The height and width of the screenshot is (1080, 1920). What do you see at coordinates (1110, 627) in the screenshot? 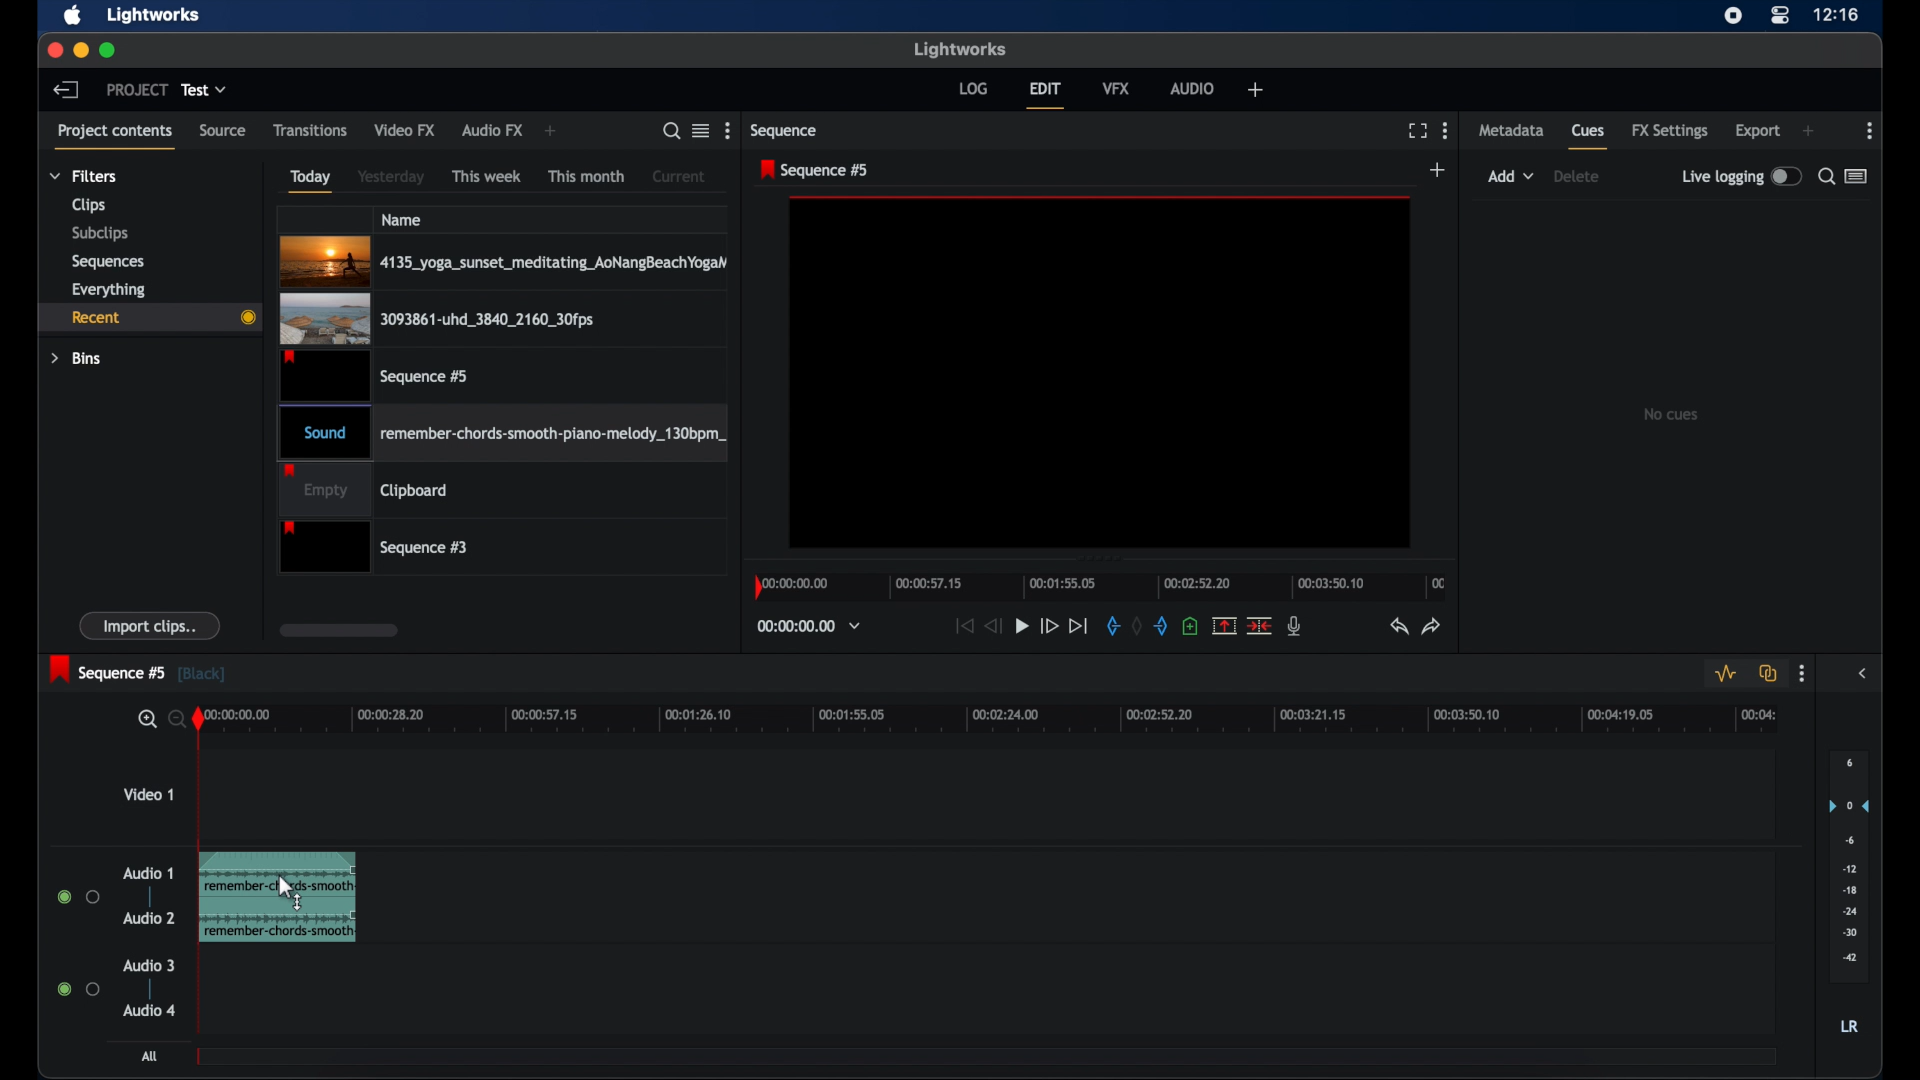
I see `in mark` at bounding box center [1110, 627].